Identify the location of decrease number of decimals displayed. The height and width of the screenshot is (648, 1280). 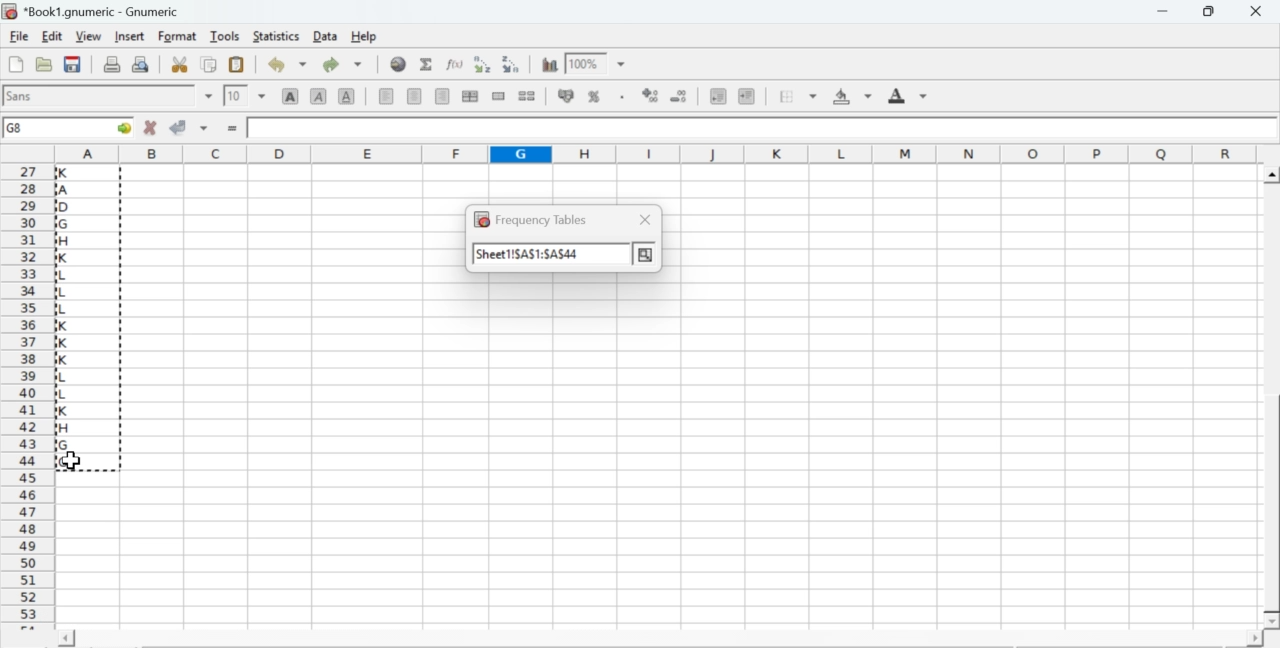
(678, 97).